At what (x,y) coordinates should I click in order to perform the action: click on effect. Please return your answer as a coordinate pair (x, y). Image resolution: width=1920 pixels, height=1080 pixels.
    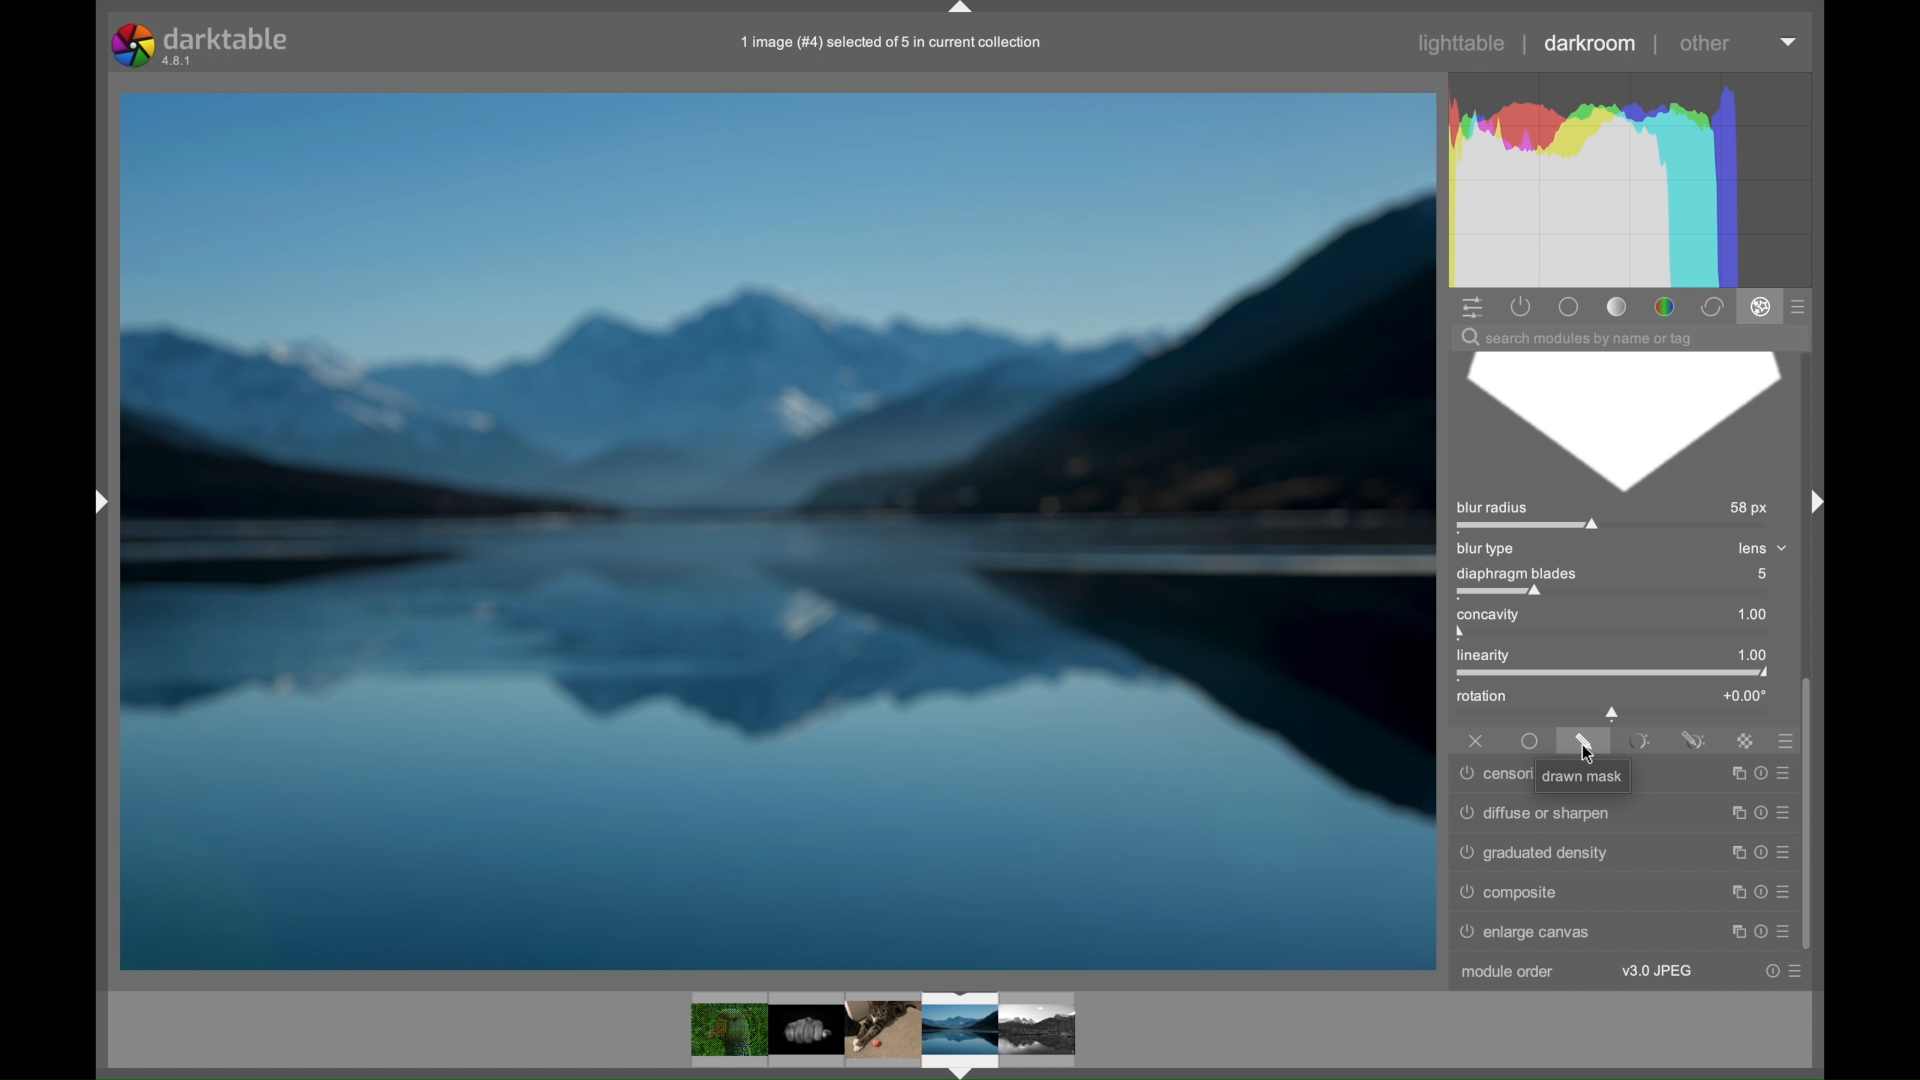
    Looking at the image, I should click on (1760, 308).